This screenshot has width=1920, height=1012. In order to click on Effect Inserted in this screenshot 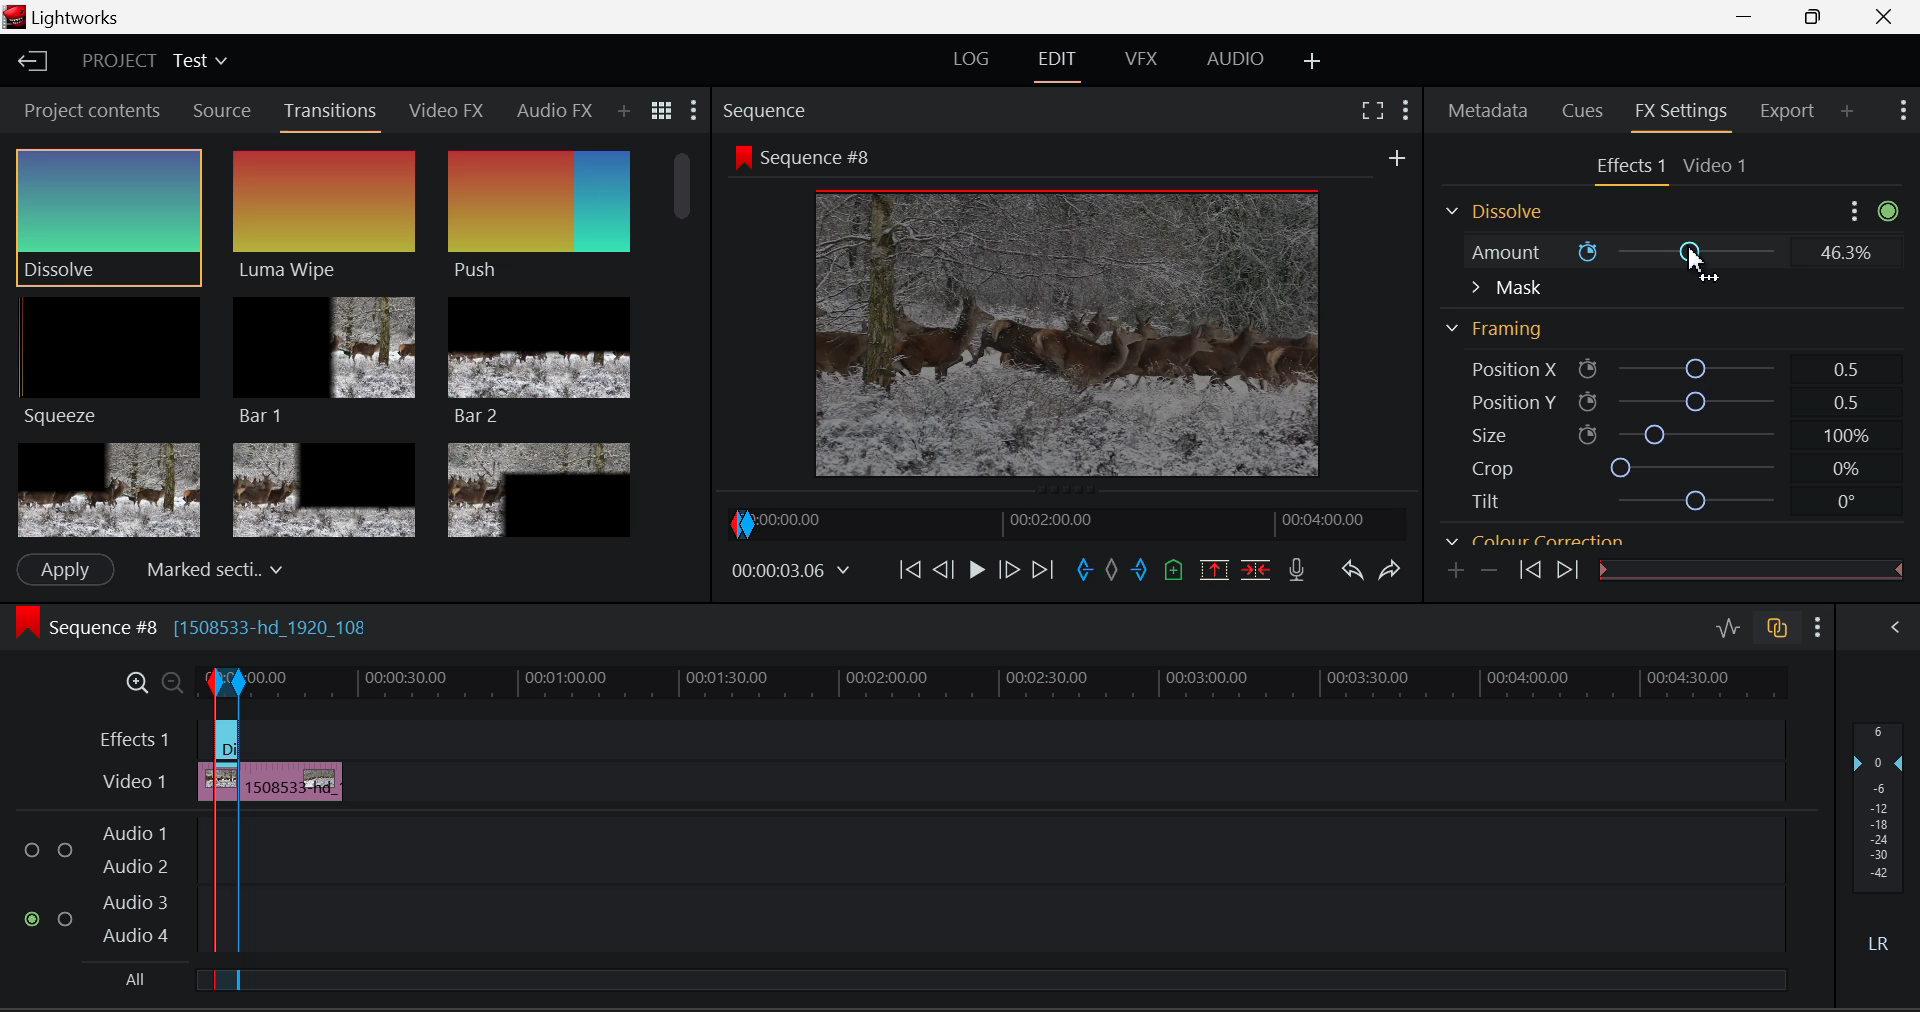, I will do `click(226, 745)`.